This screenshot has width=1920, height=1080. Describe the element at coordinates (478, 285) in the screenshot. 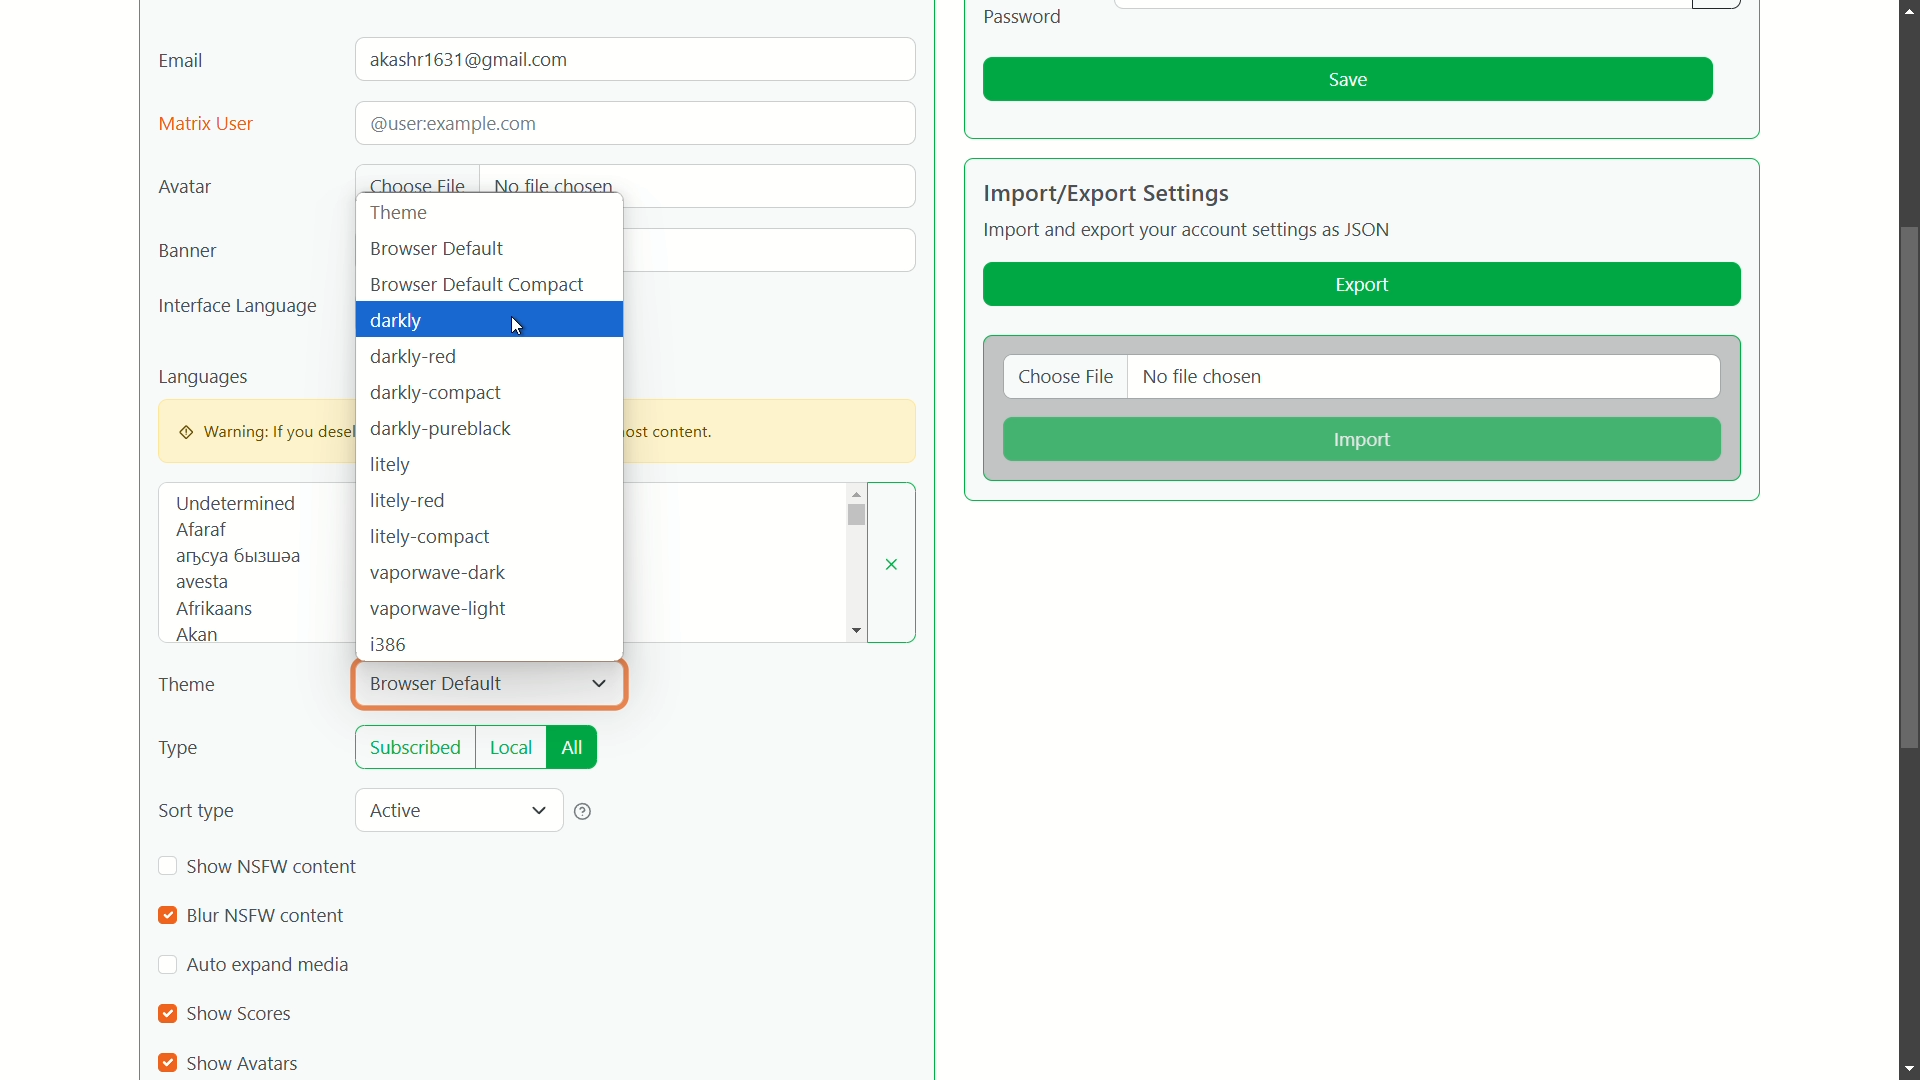

I see `browser default compact` at that location.